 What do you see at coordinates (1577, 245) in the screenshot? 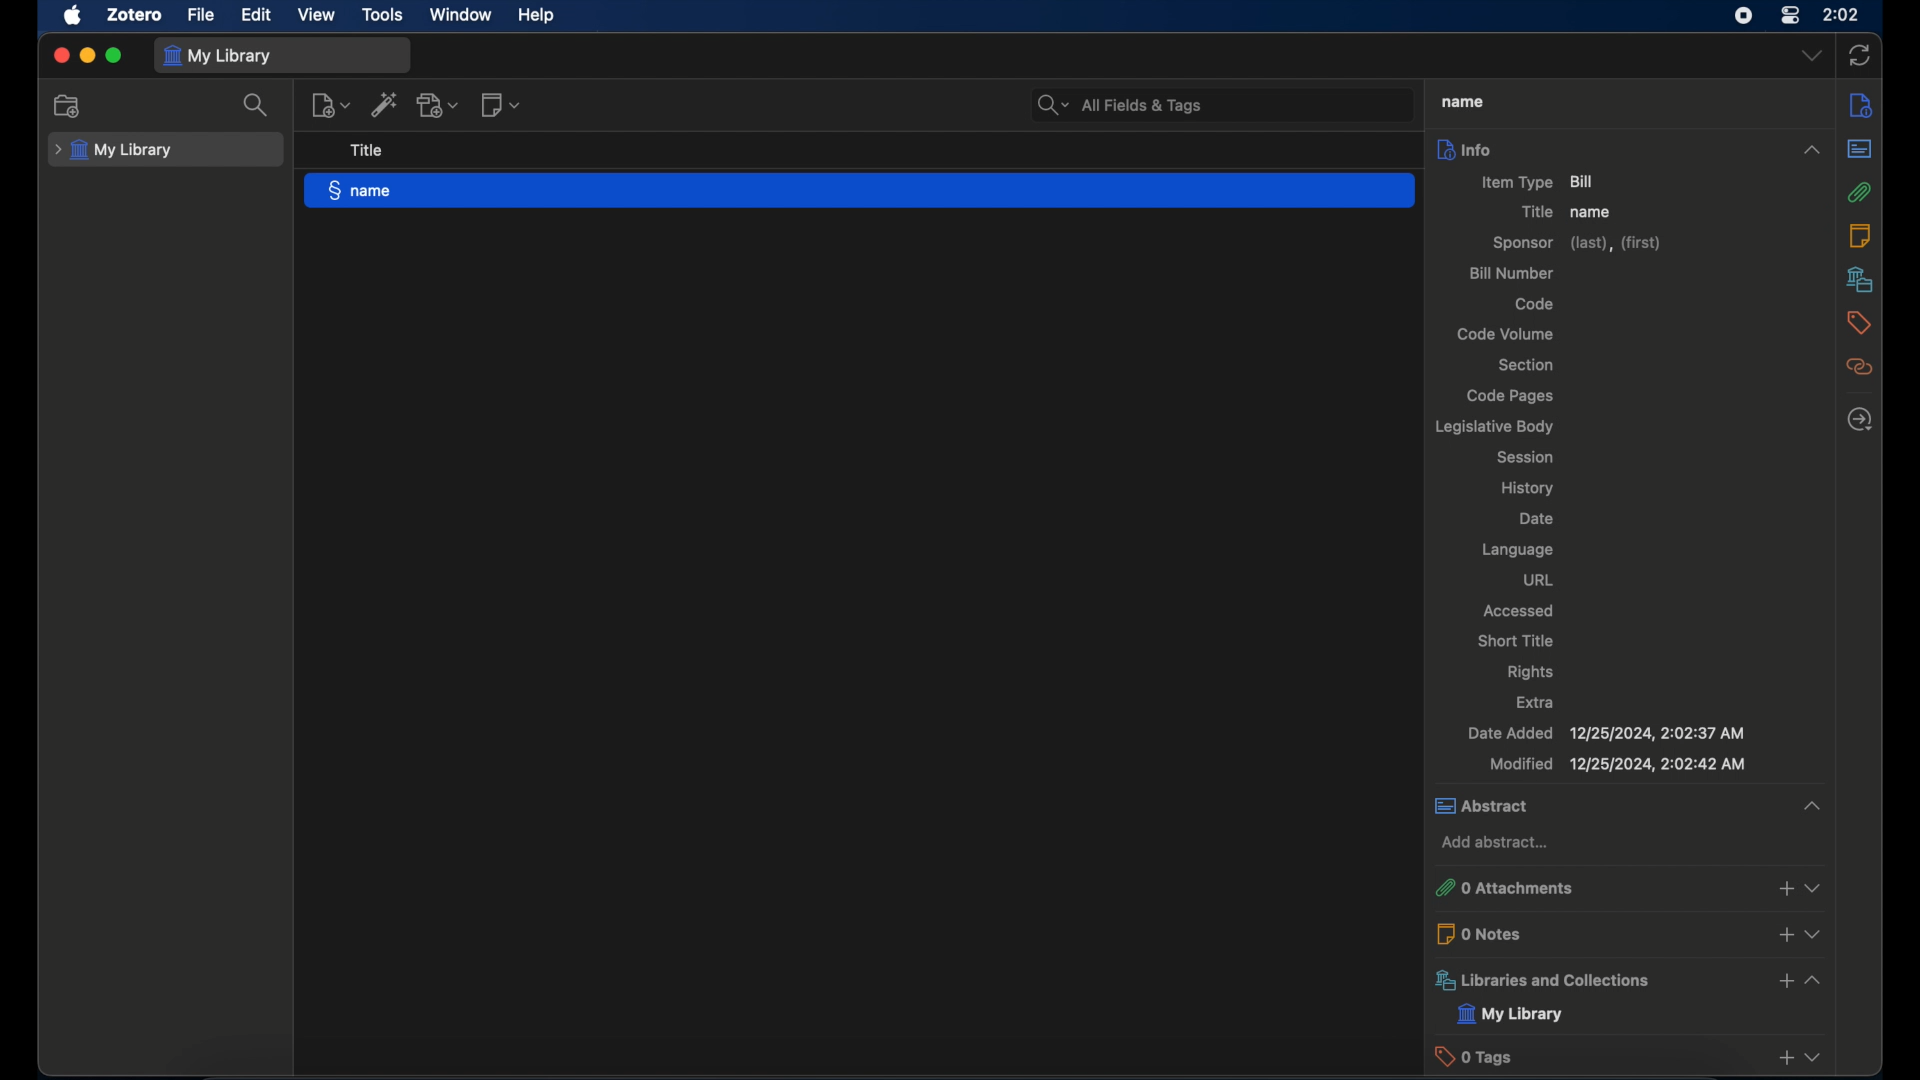
I see `sponsor` at bounding box center [1577, 245].